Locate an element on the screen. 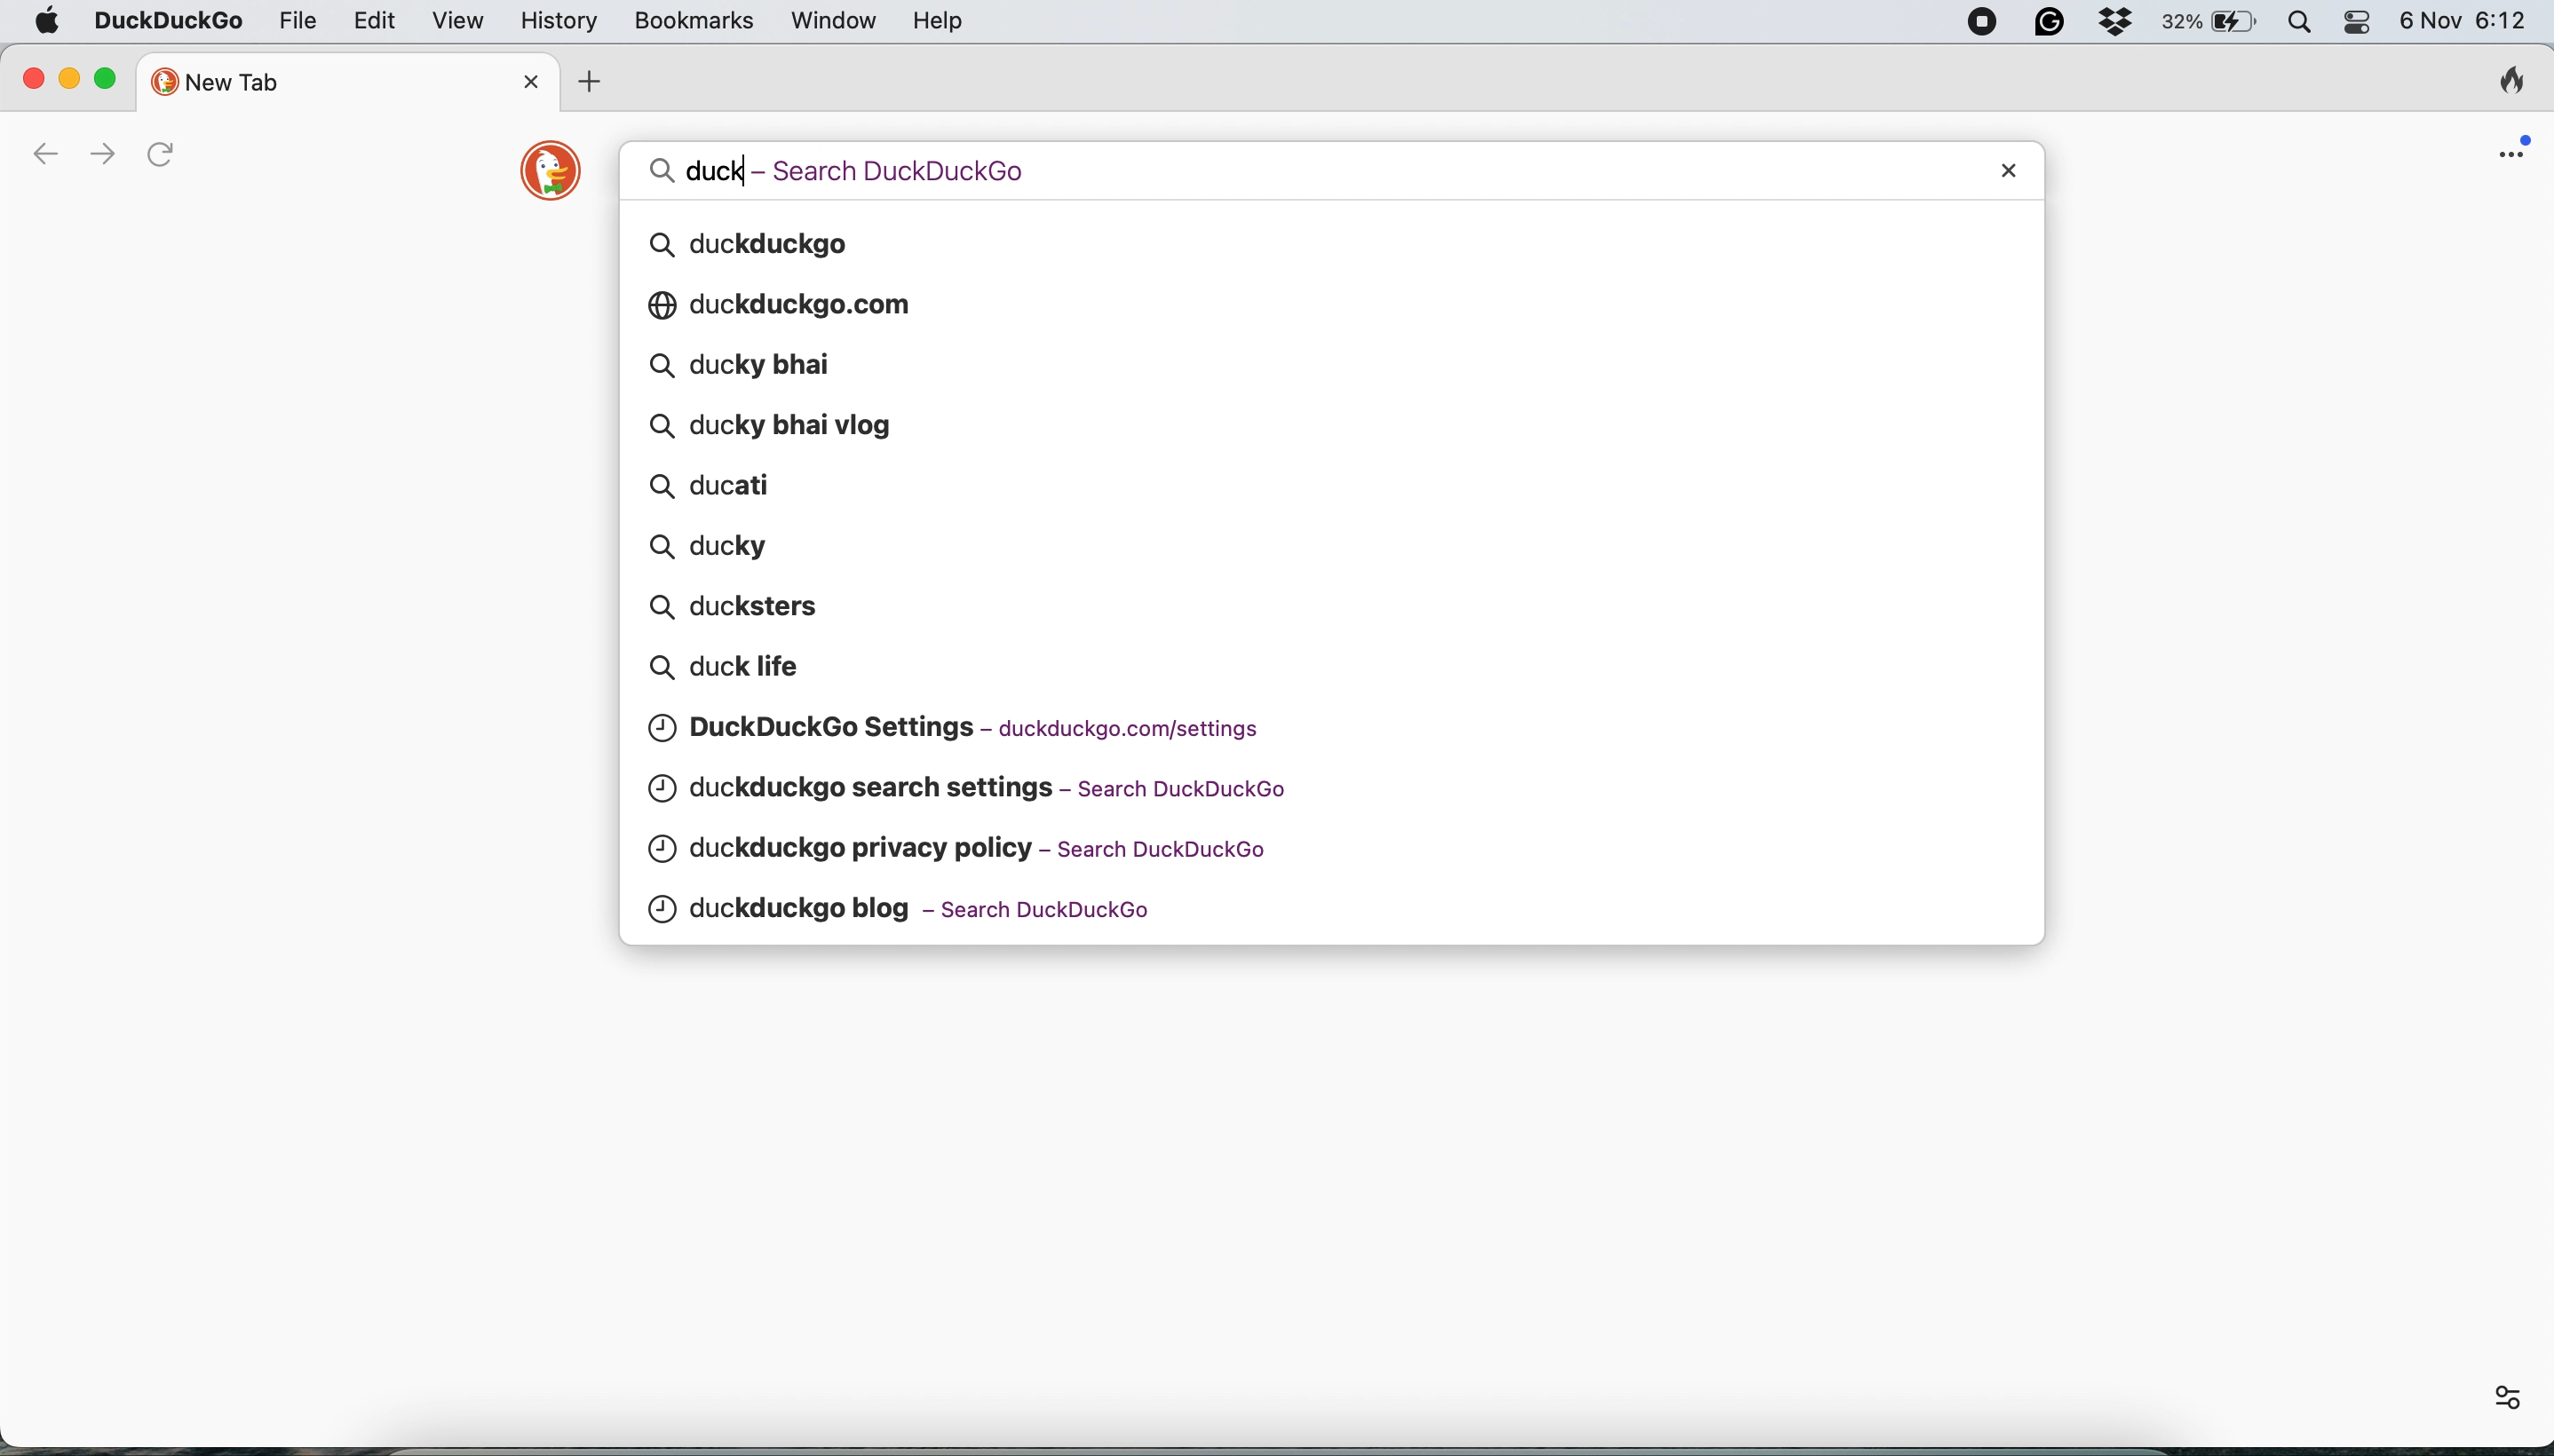 This screenshot has width=2554, height=1456. duck life is located at coordinates (765, 670).